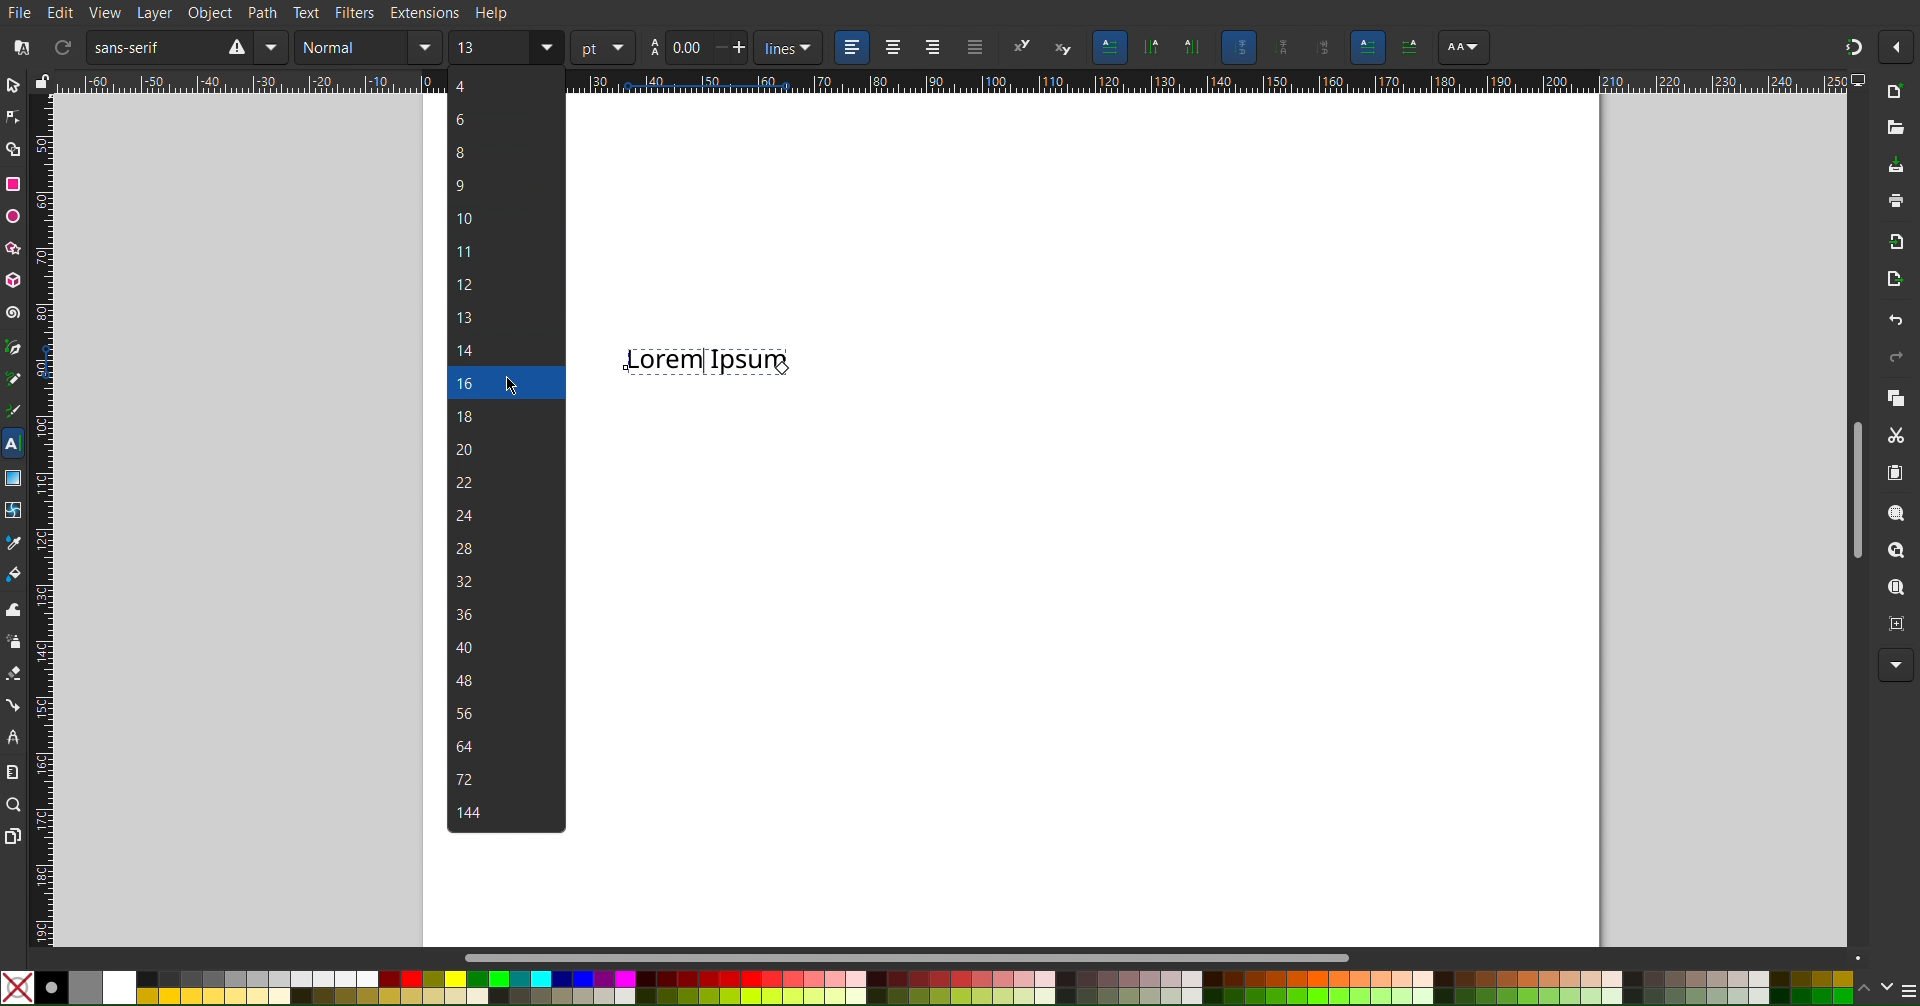  Describe the element at coordinates (13, 444) in the screenshot. I see `Text Tool` at that location.